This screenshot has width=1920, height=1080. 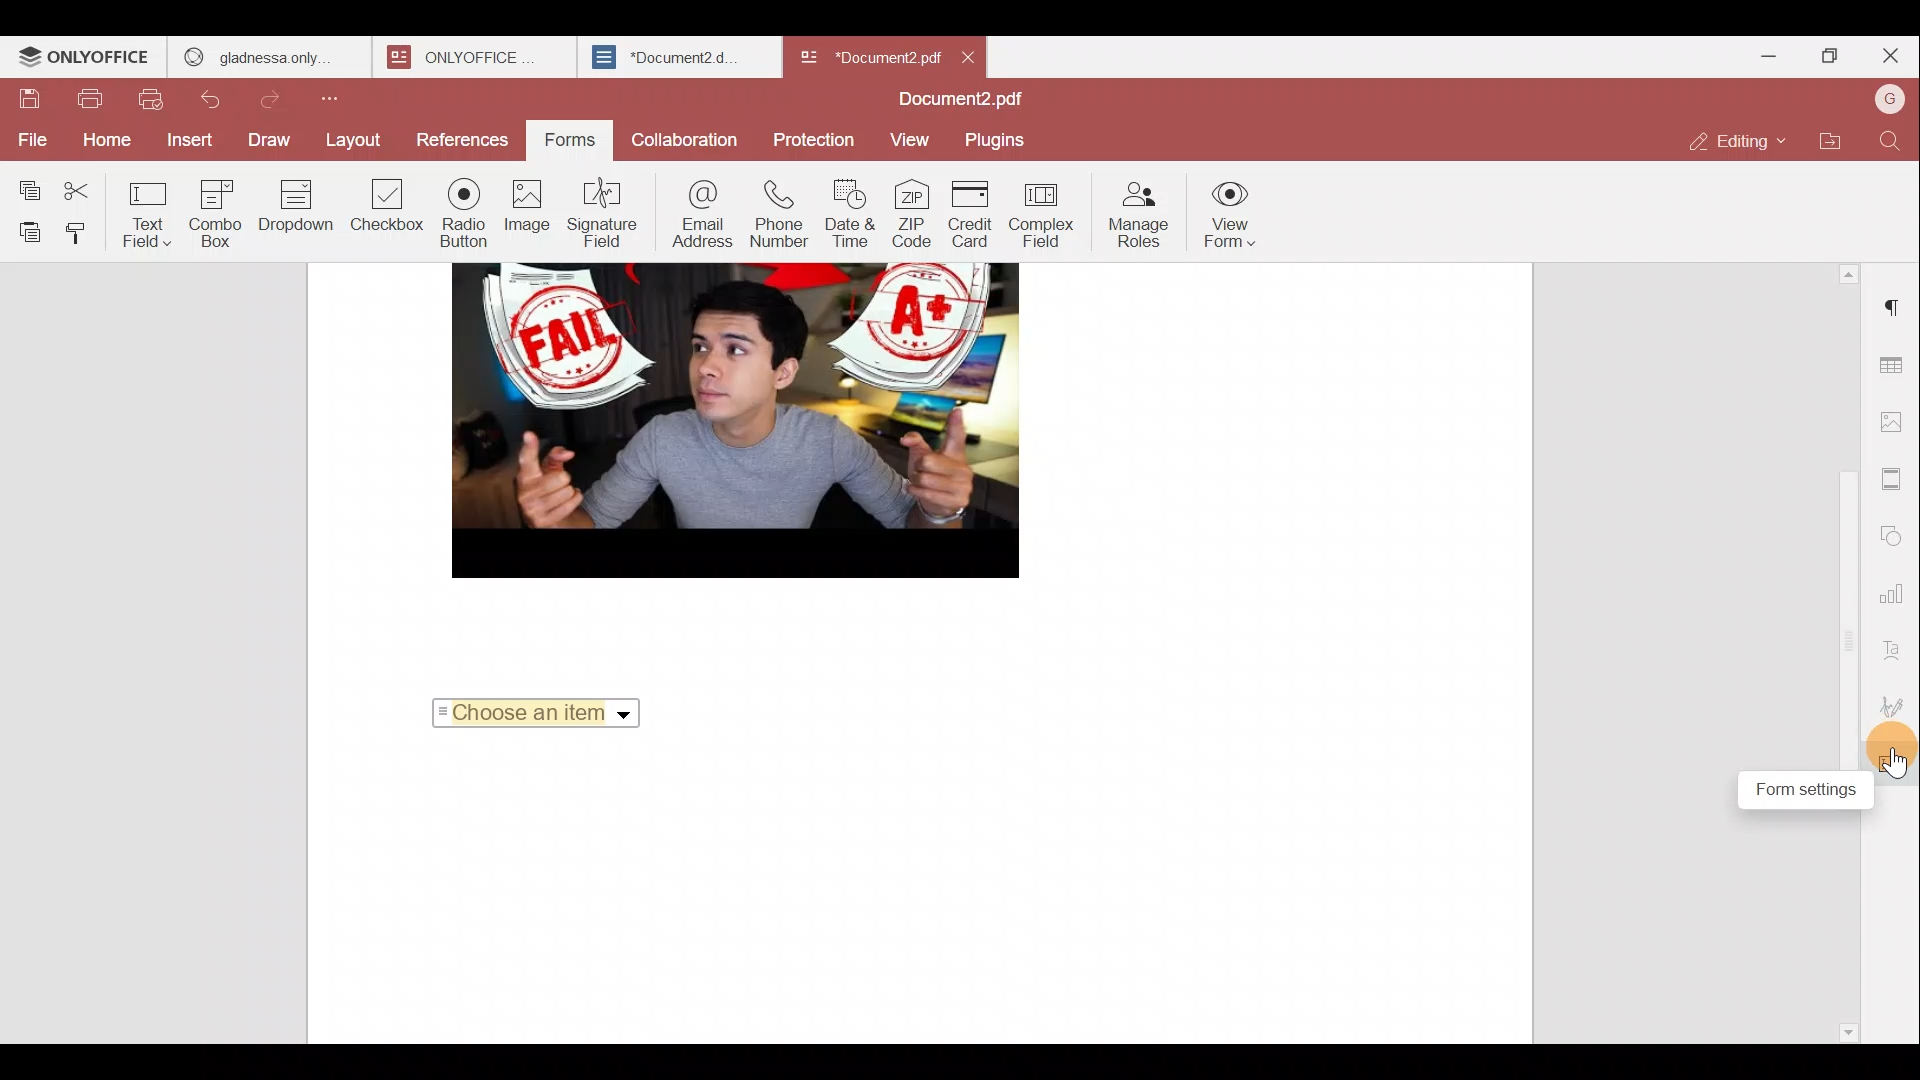 I want to click on Close, so click(x=1890, y=56).